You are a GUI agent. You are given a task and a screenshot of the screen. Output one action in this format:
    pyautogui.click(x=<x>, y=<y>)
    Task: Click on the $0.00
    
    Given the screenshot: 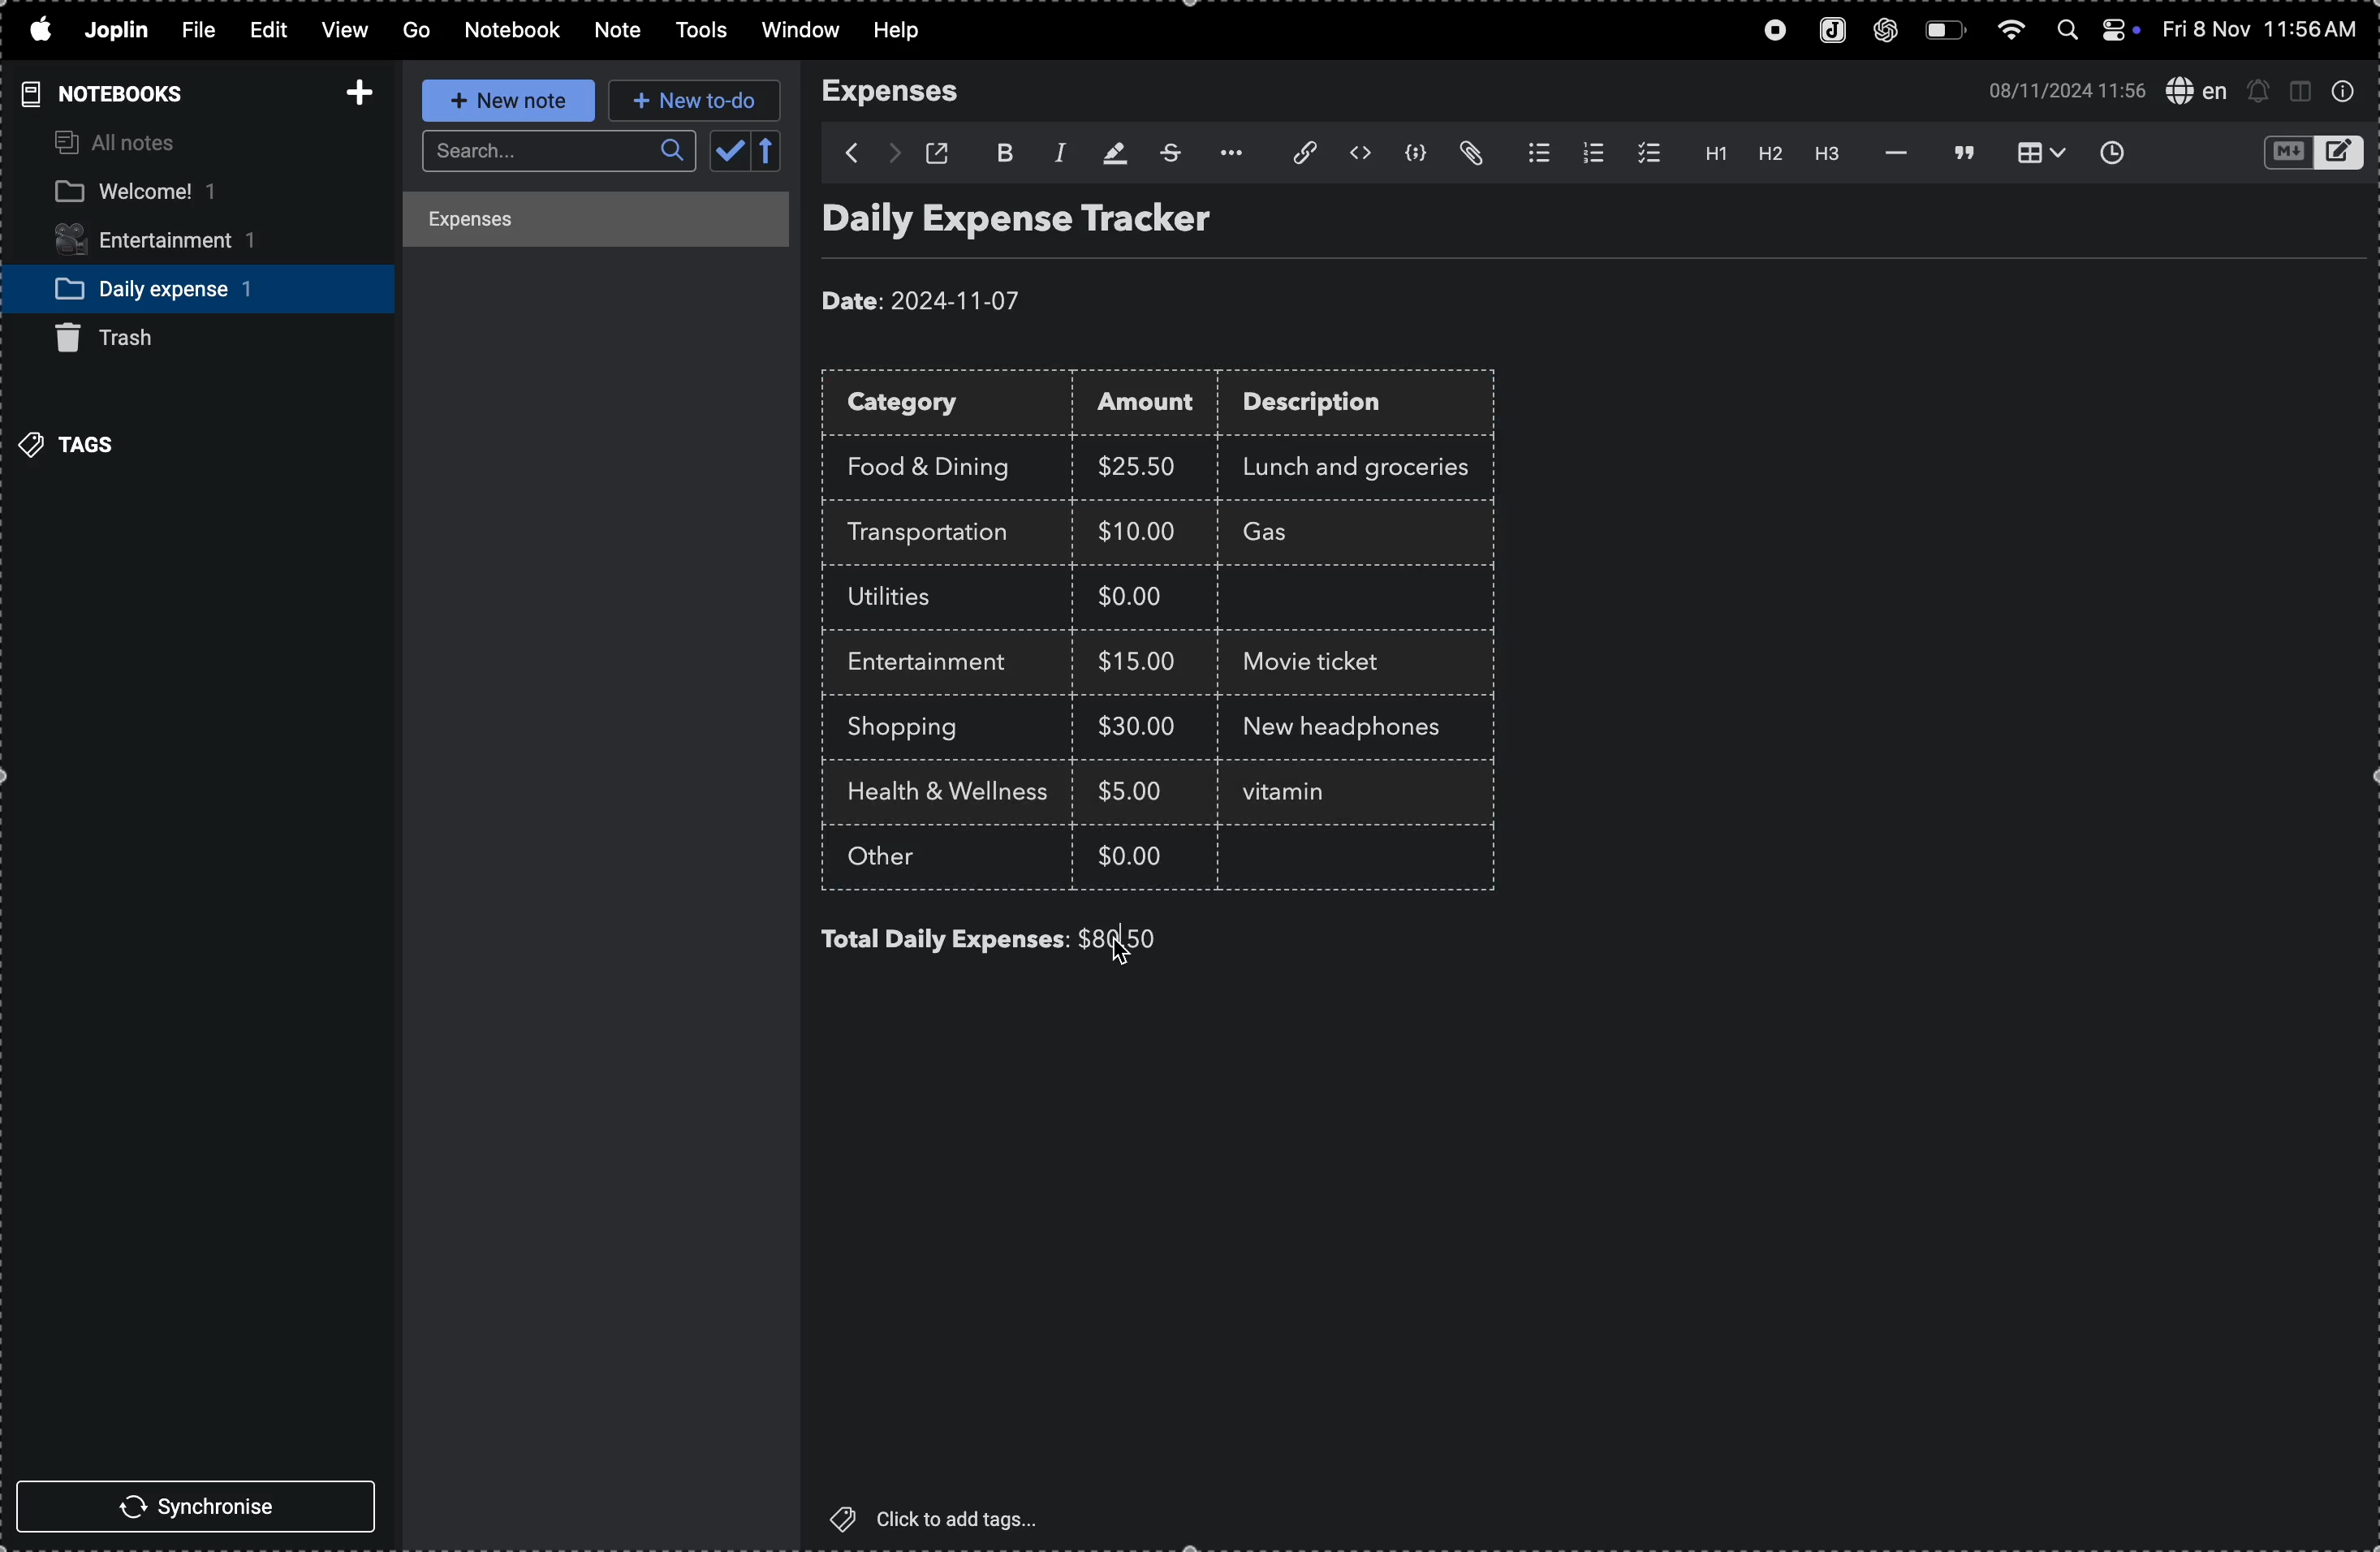 What is the action you would take?
    pyautogui.click(x=1143, y=600)
    